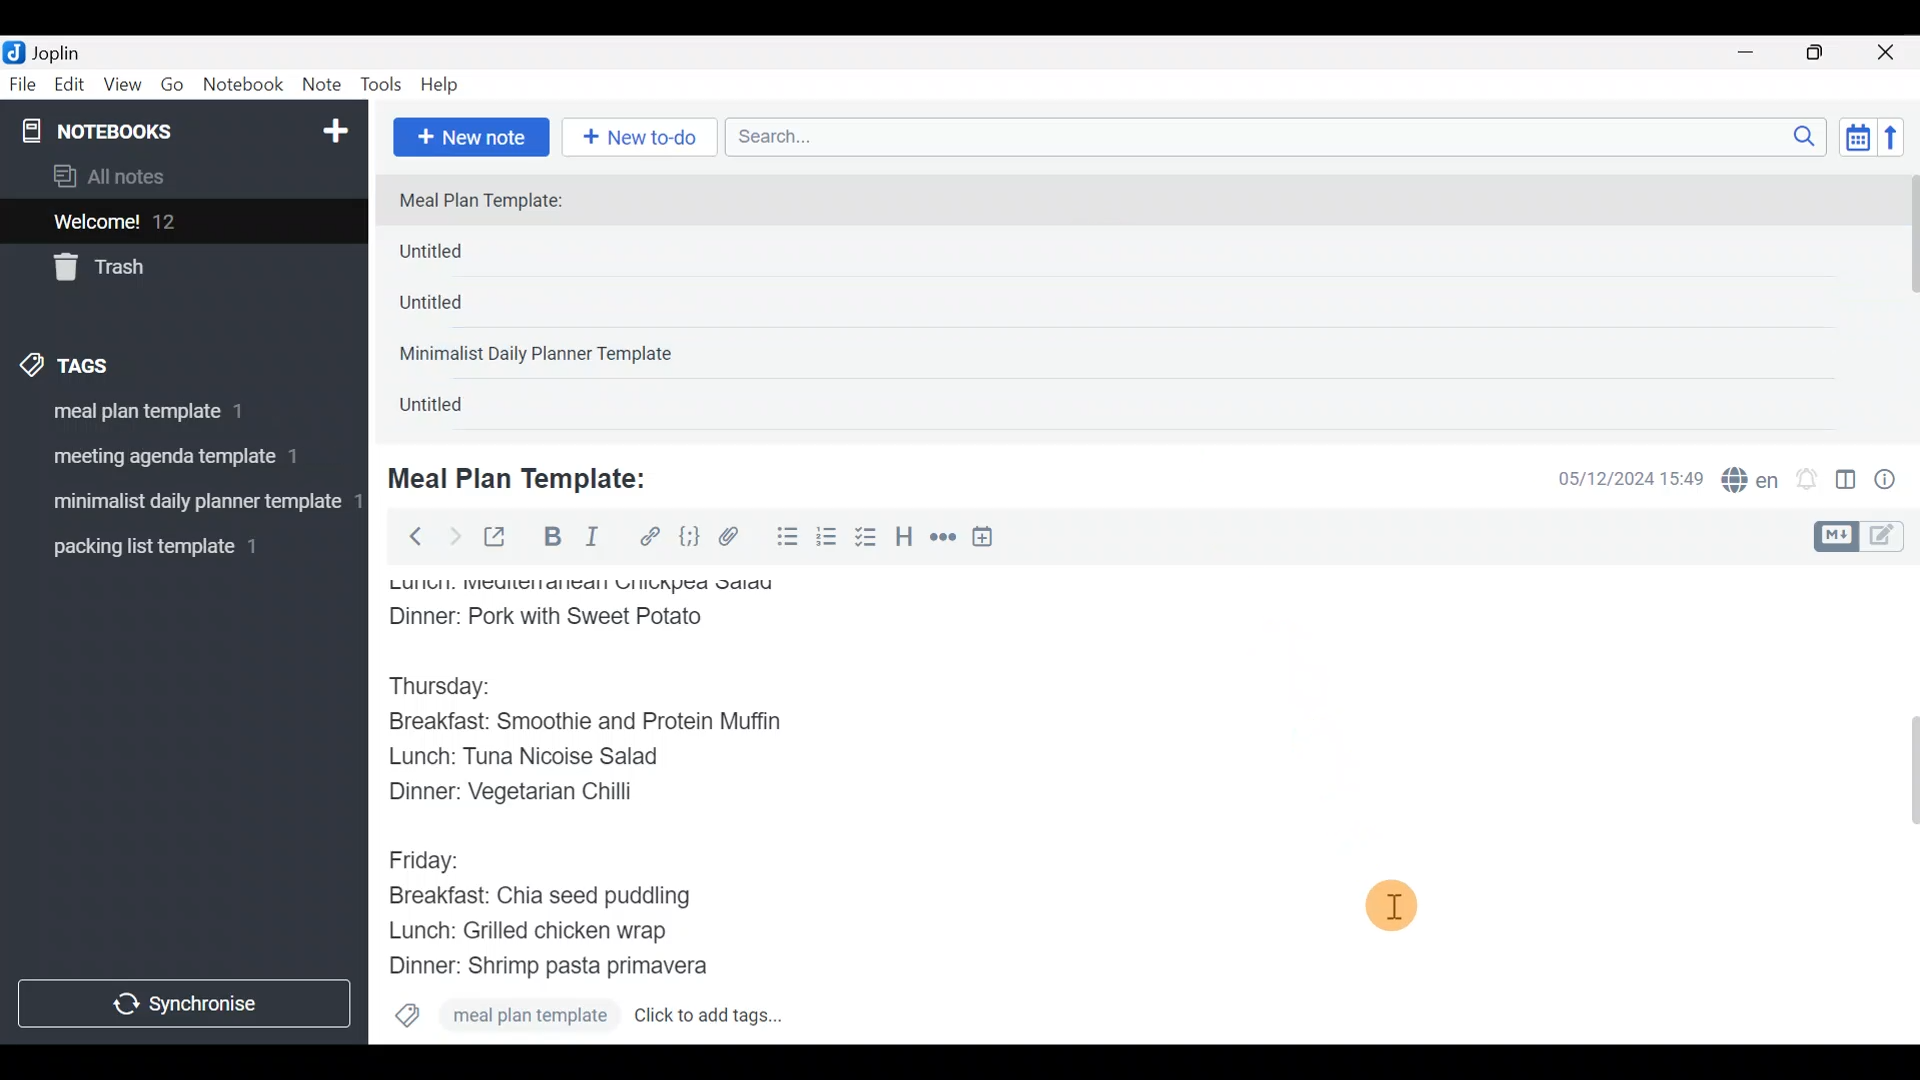 The height and width of the screenshot is (1080, 1920). What do you see at coordinates (454, 687) in the screenshot?
I see `Thursday:` at bounding box center [454, 687].